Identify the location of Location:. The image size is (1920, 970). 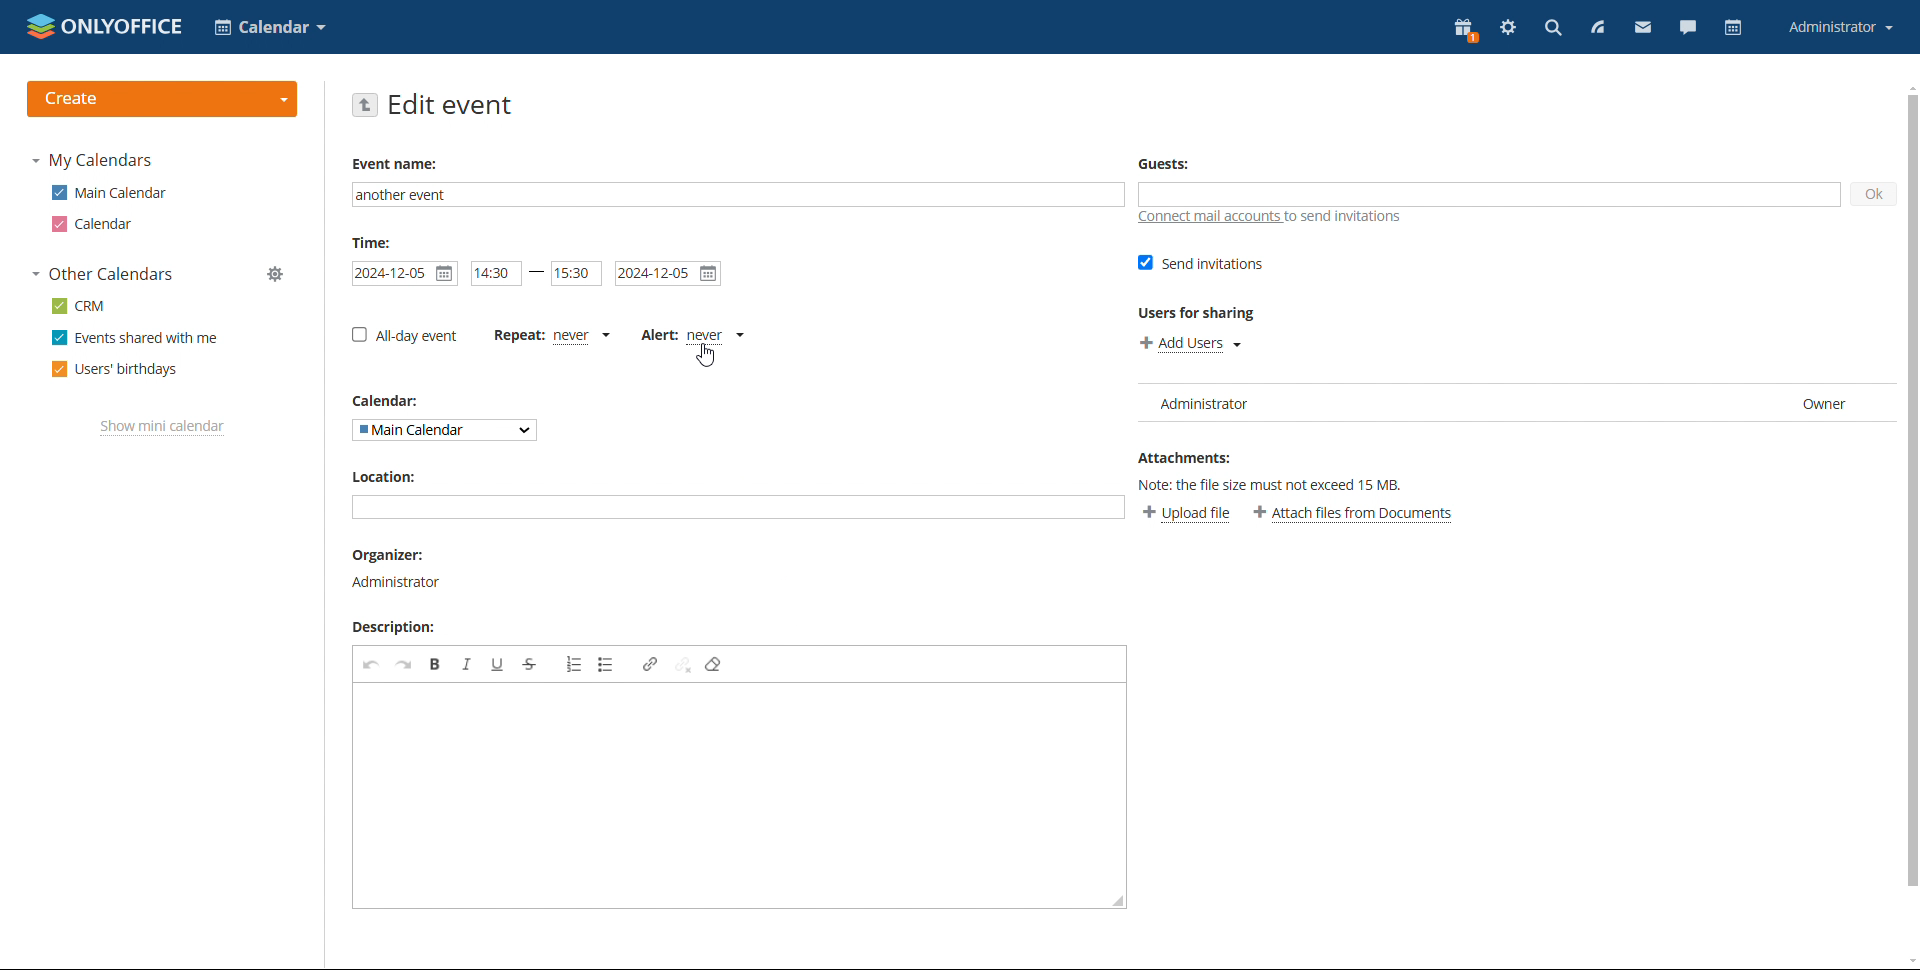
(382, 476).